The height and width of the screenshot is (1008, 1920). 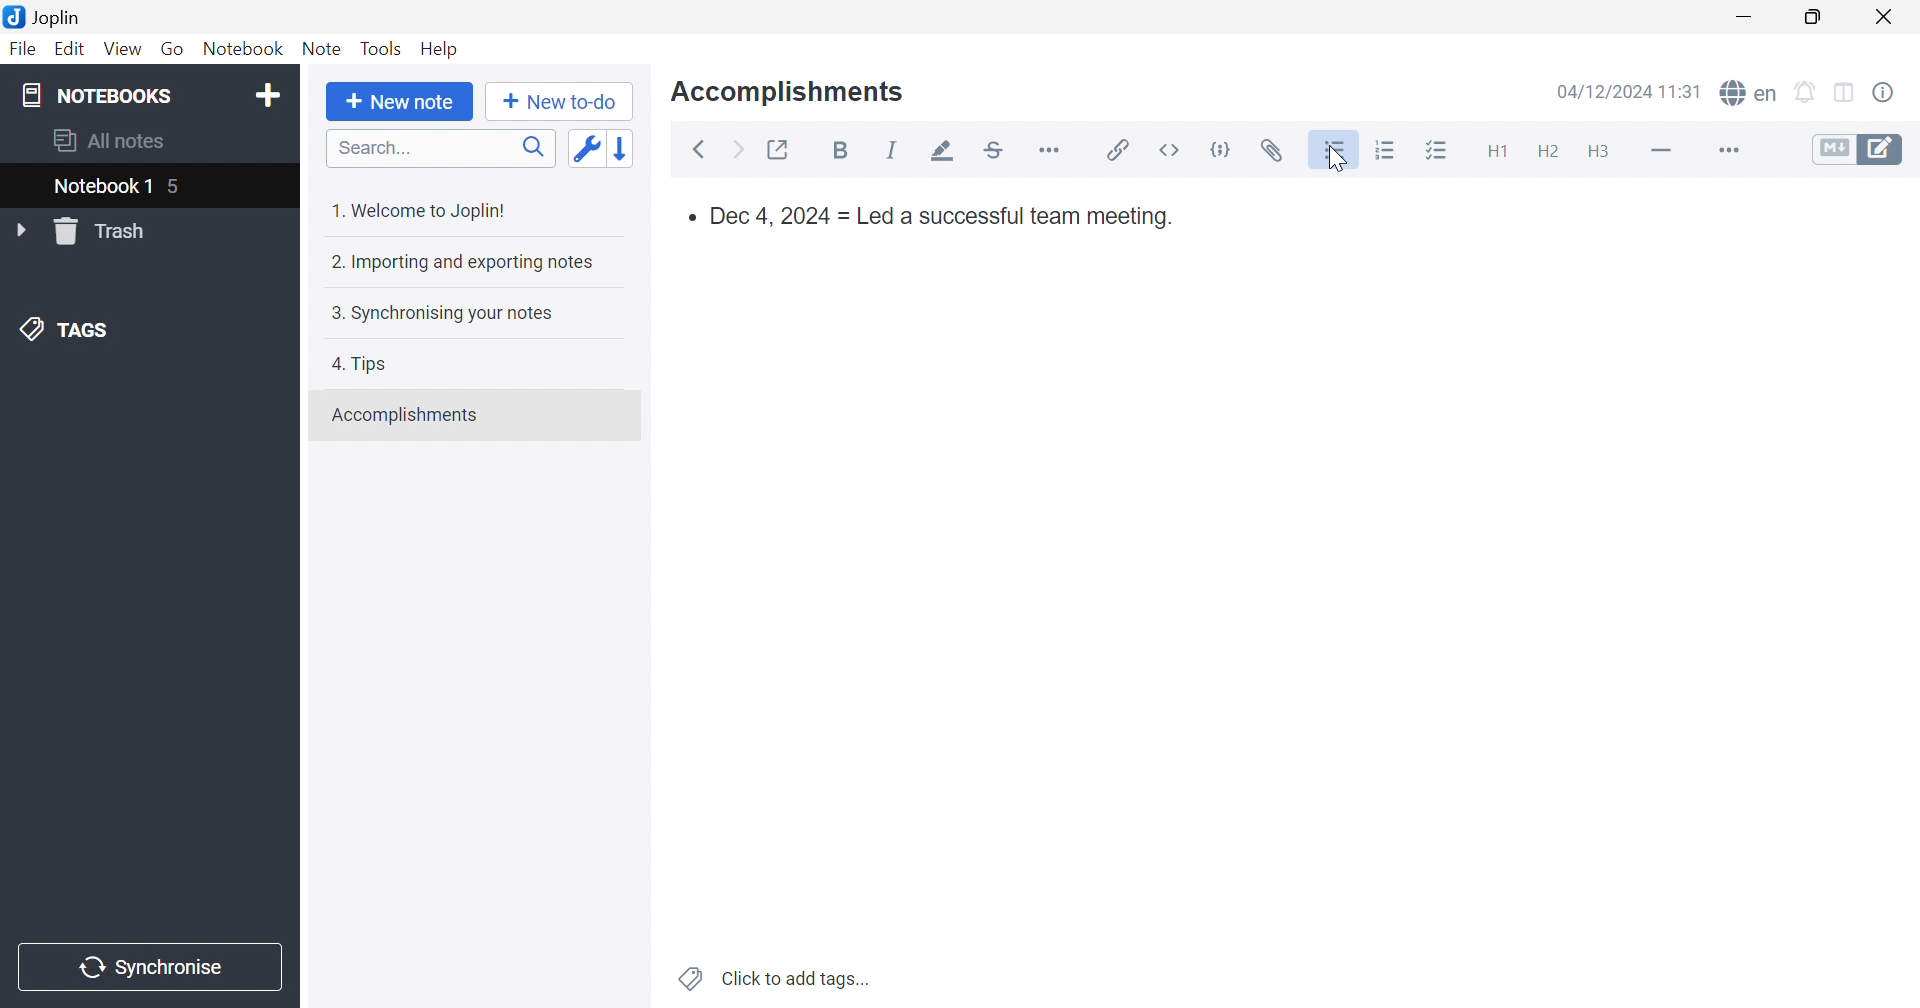 What do you see at coordinates (937, 218) in the screenshot?
I see `Dec 4, 2024 = Led a successful team meeting` at bounding box center [937, 218].